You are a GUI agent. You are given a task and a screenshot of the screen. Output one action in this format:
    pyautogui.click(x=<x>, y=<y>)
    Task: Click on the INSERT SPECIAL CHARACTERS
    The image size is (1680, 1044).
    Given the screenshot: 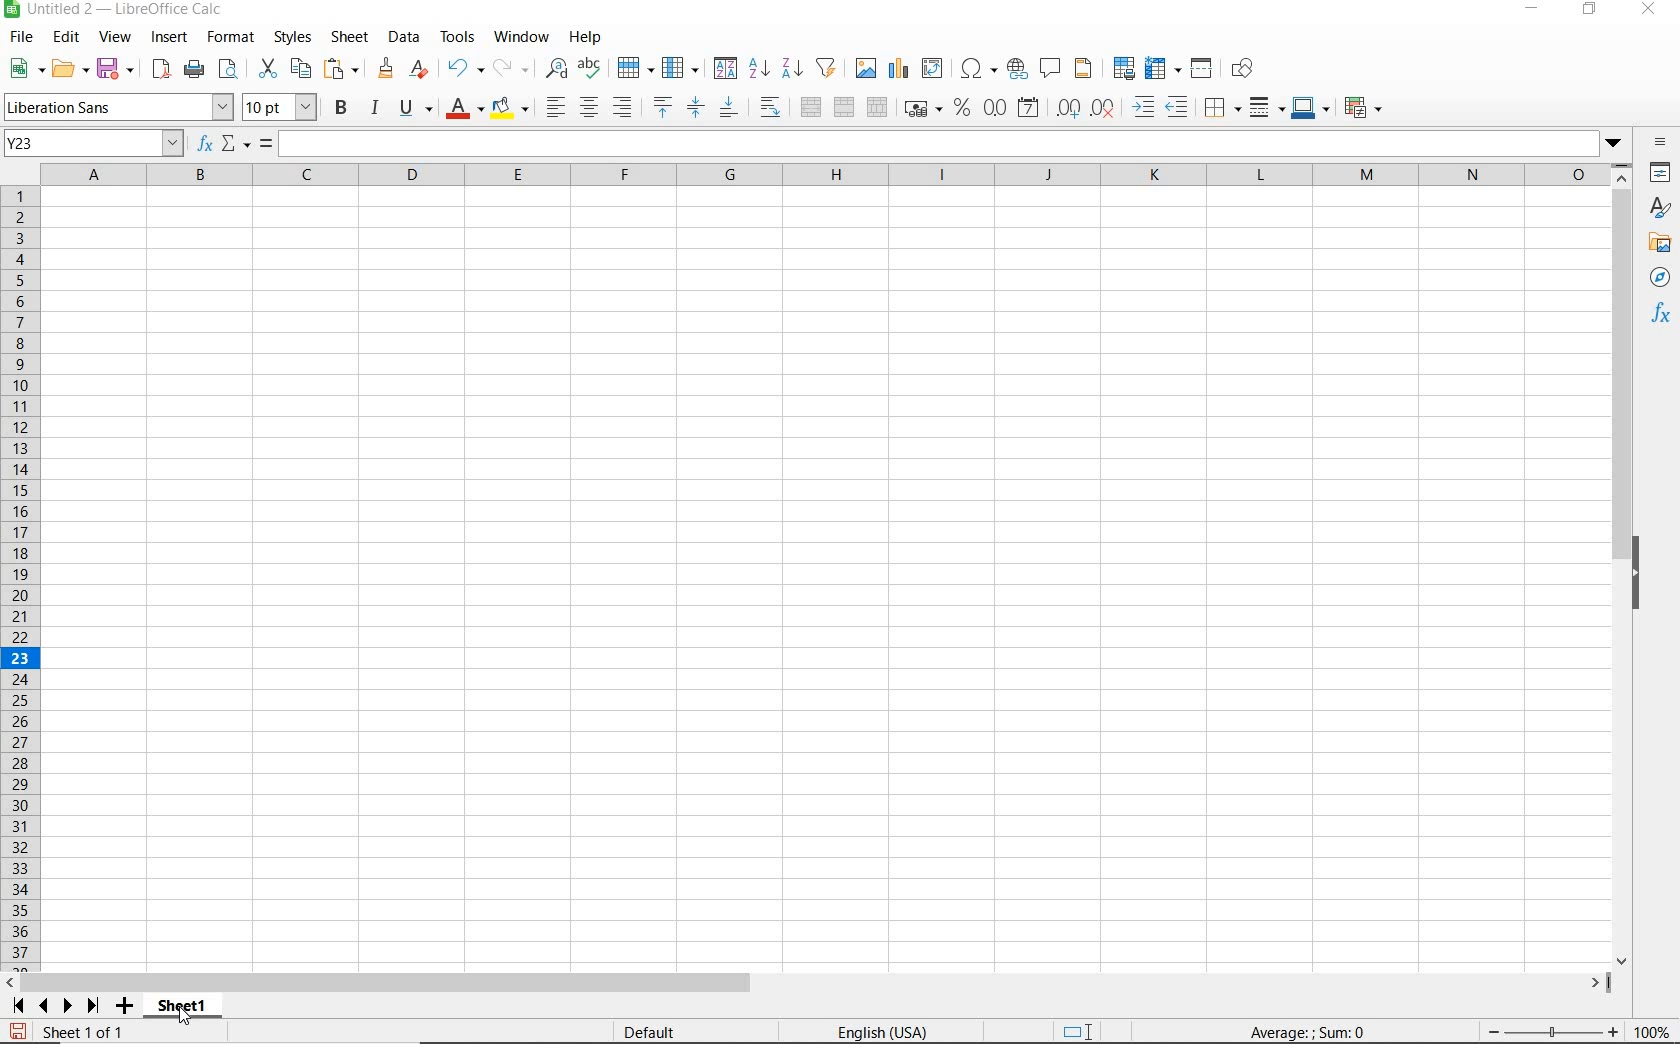 What is the action you would take?
    pyautogui.click(x=980, y=69)
    